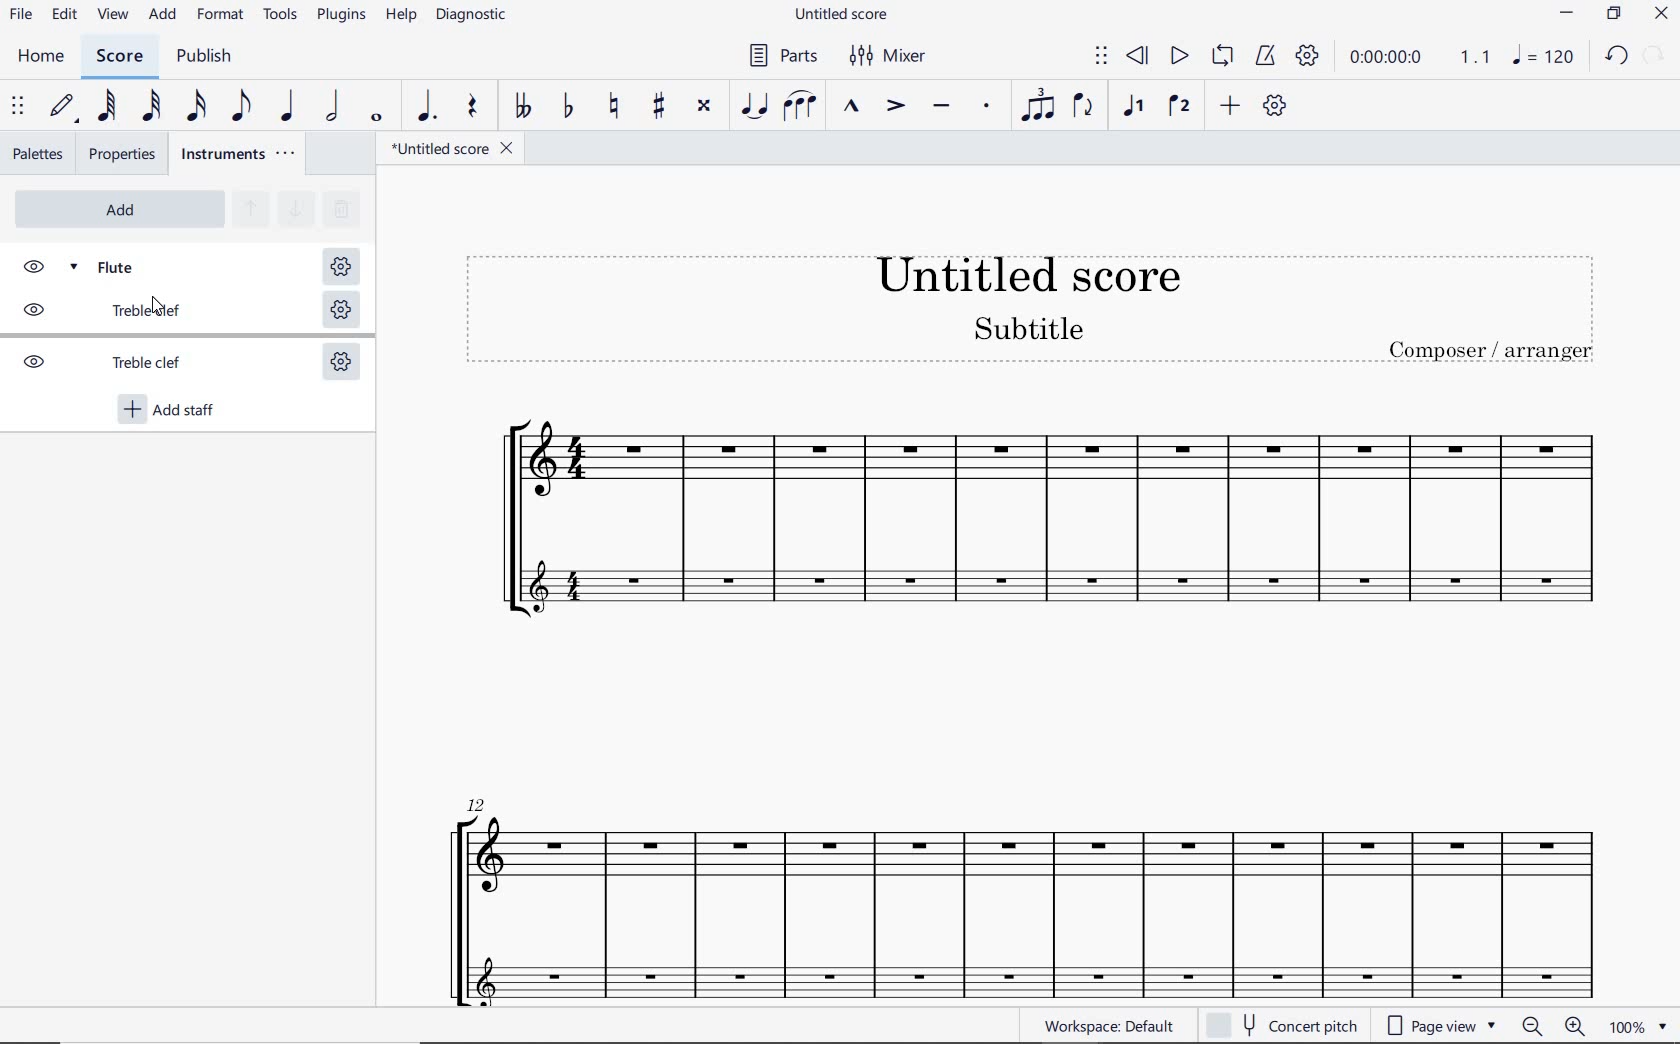 The height and width of the screenshot is (1044, 1680). Describe the element at coordinates (890, 59) in the screenshot. I see `MIXER` at that location.